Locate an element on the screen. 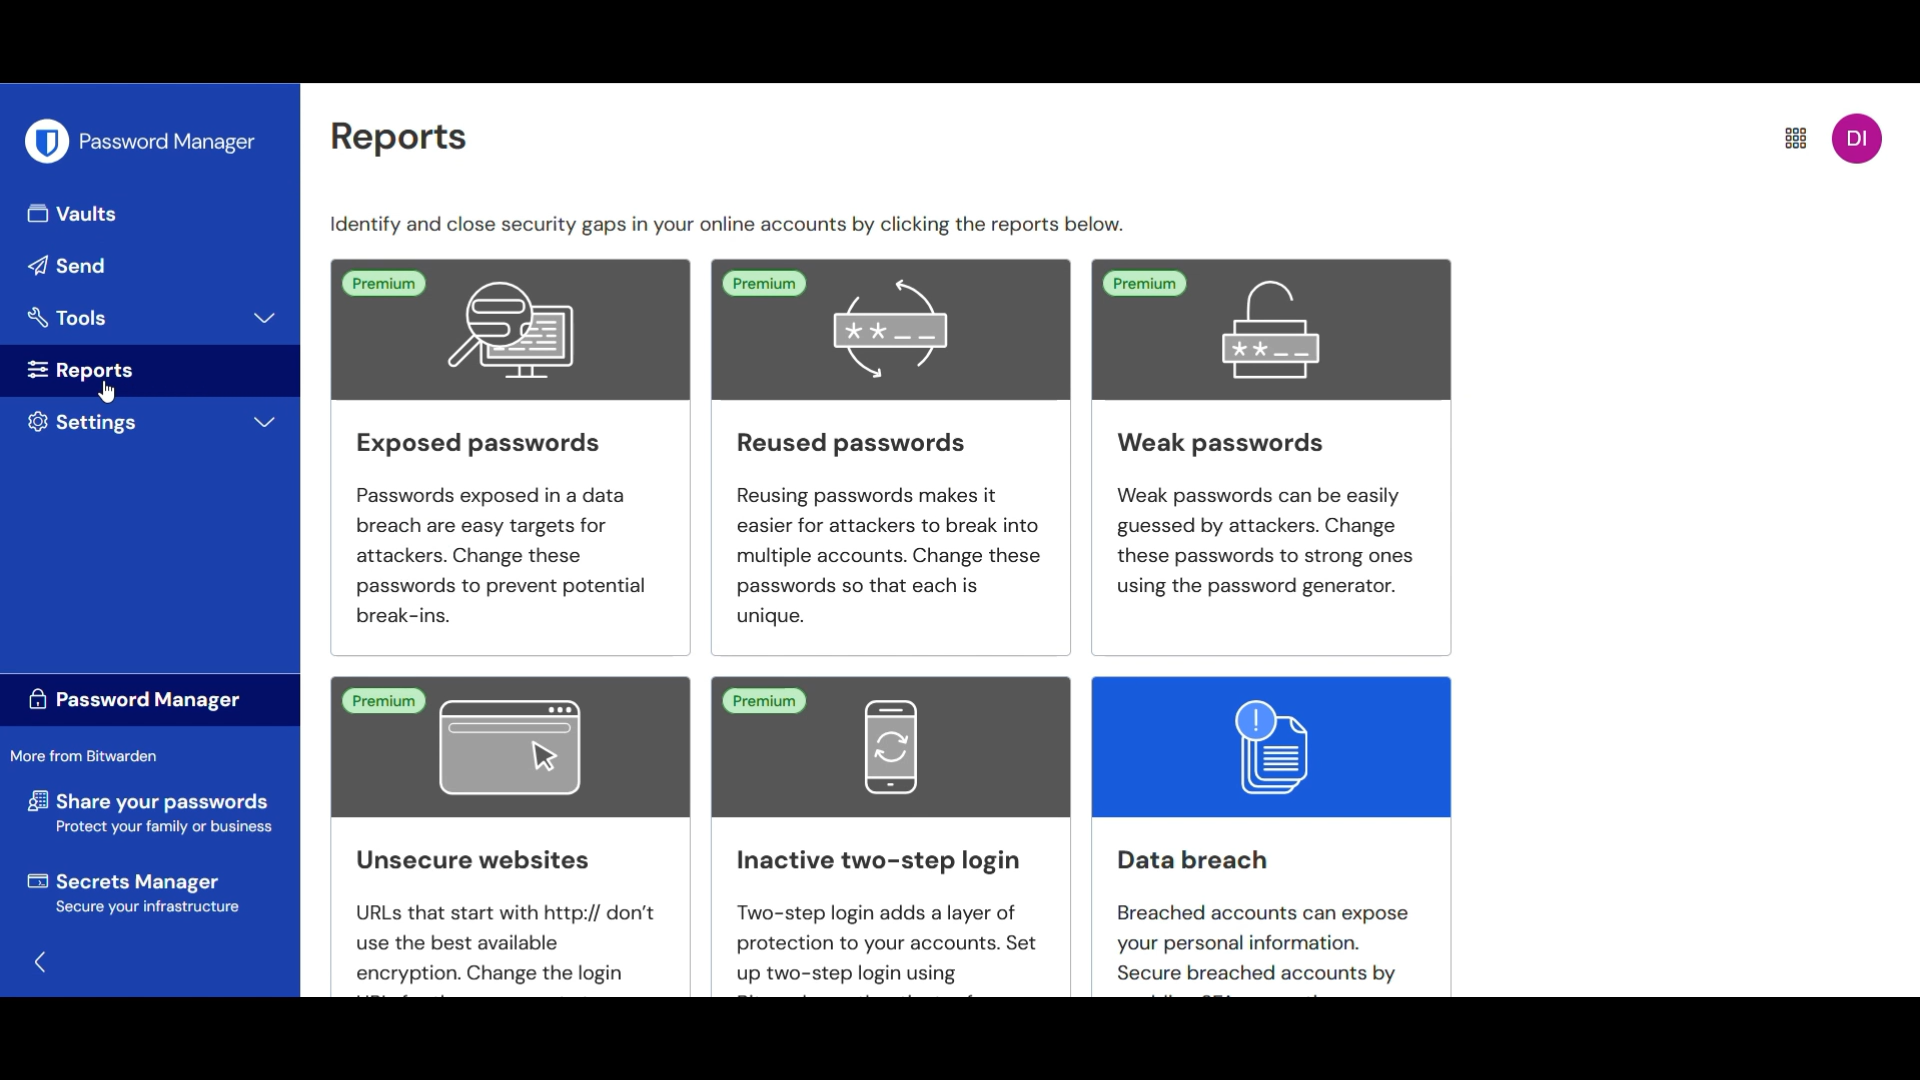 The image size is (1920, 1080). reports heading is located at coordinates (388, 141).